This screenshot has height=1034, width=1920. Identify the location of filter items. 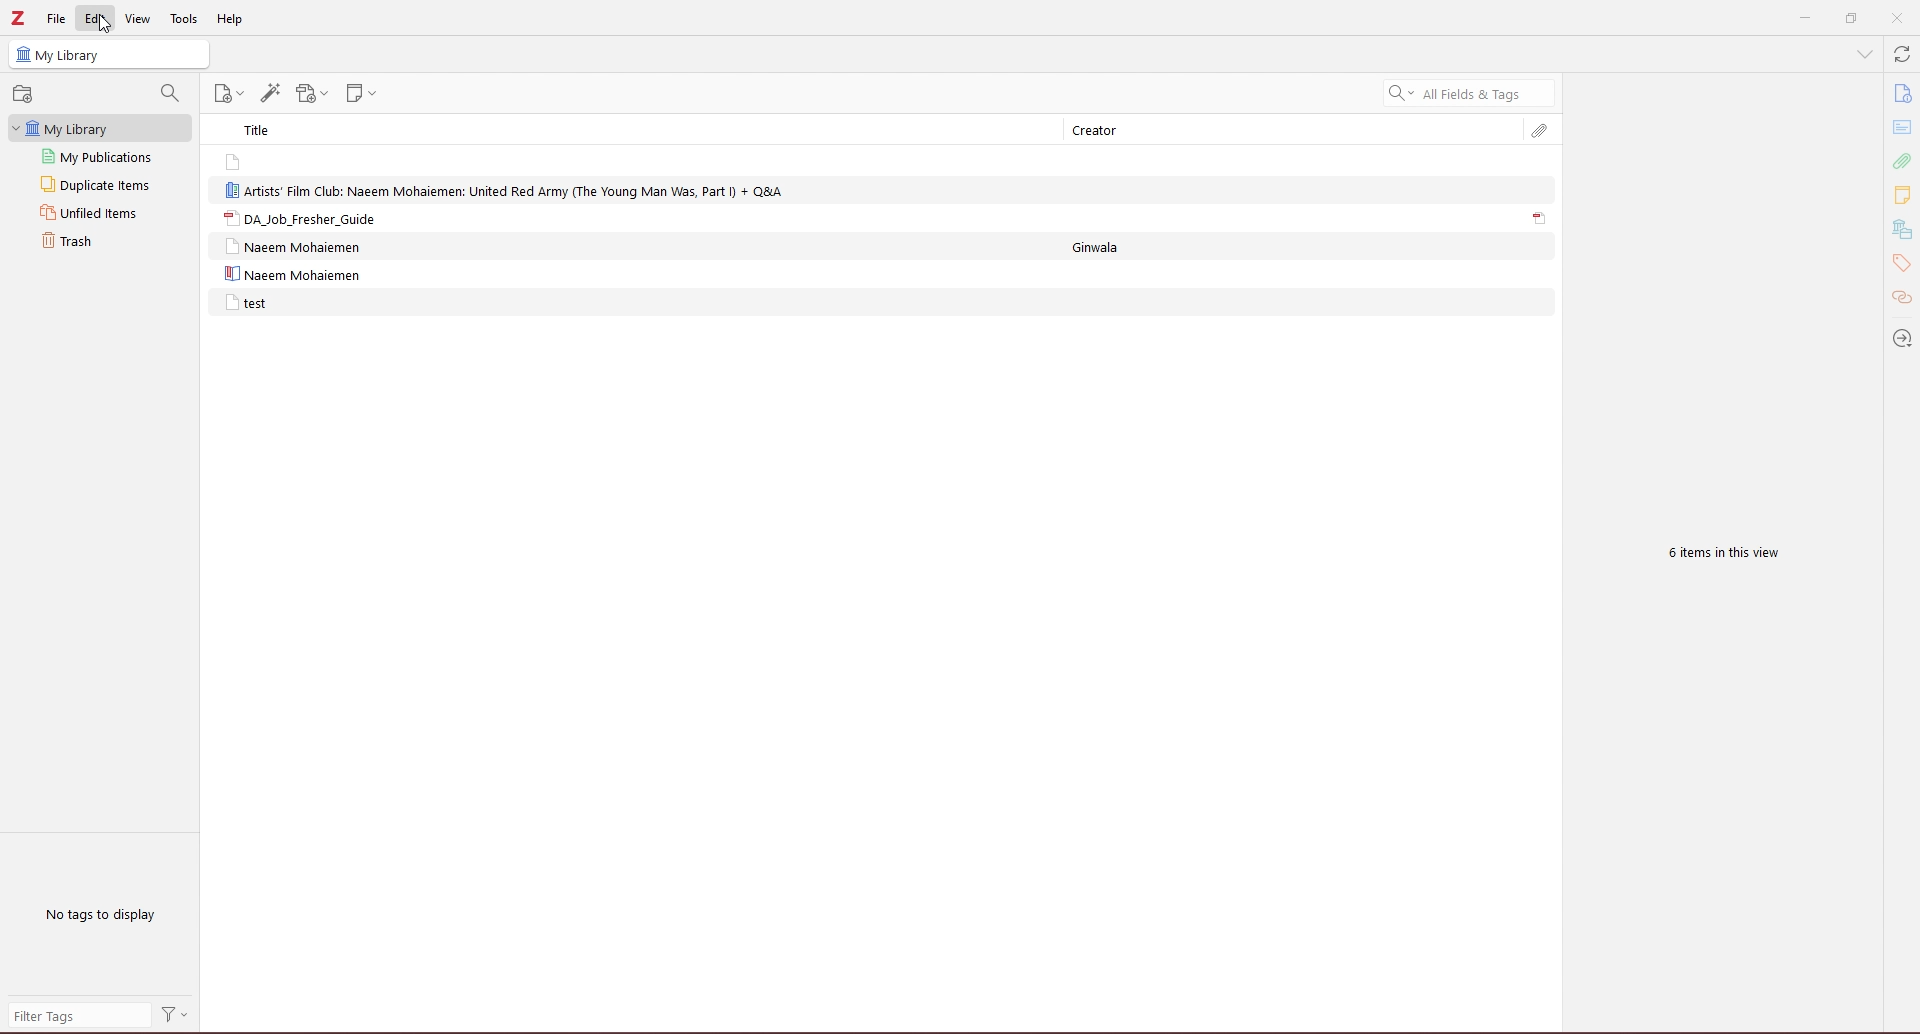
(171, 92).